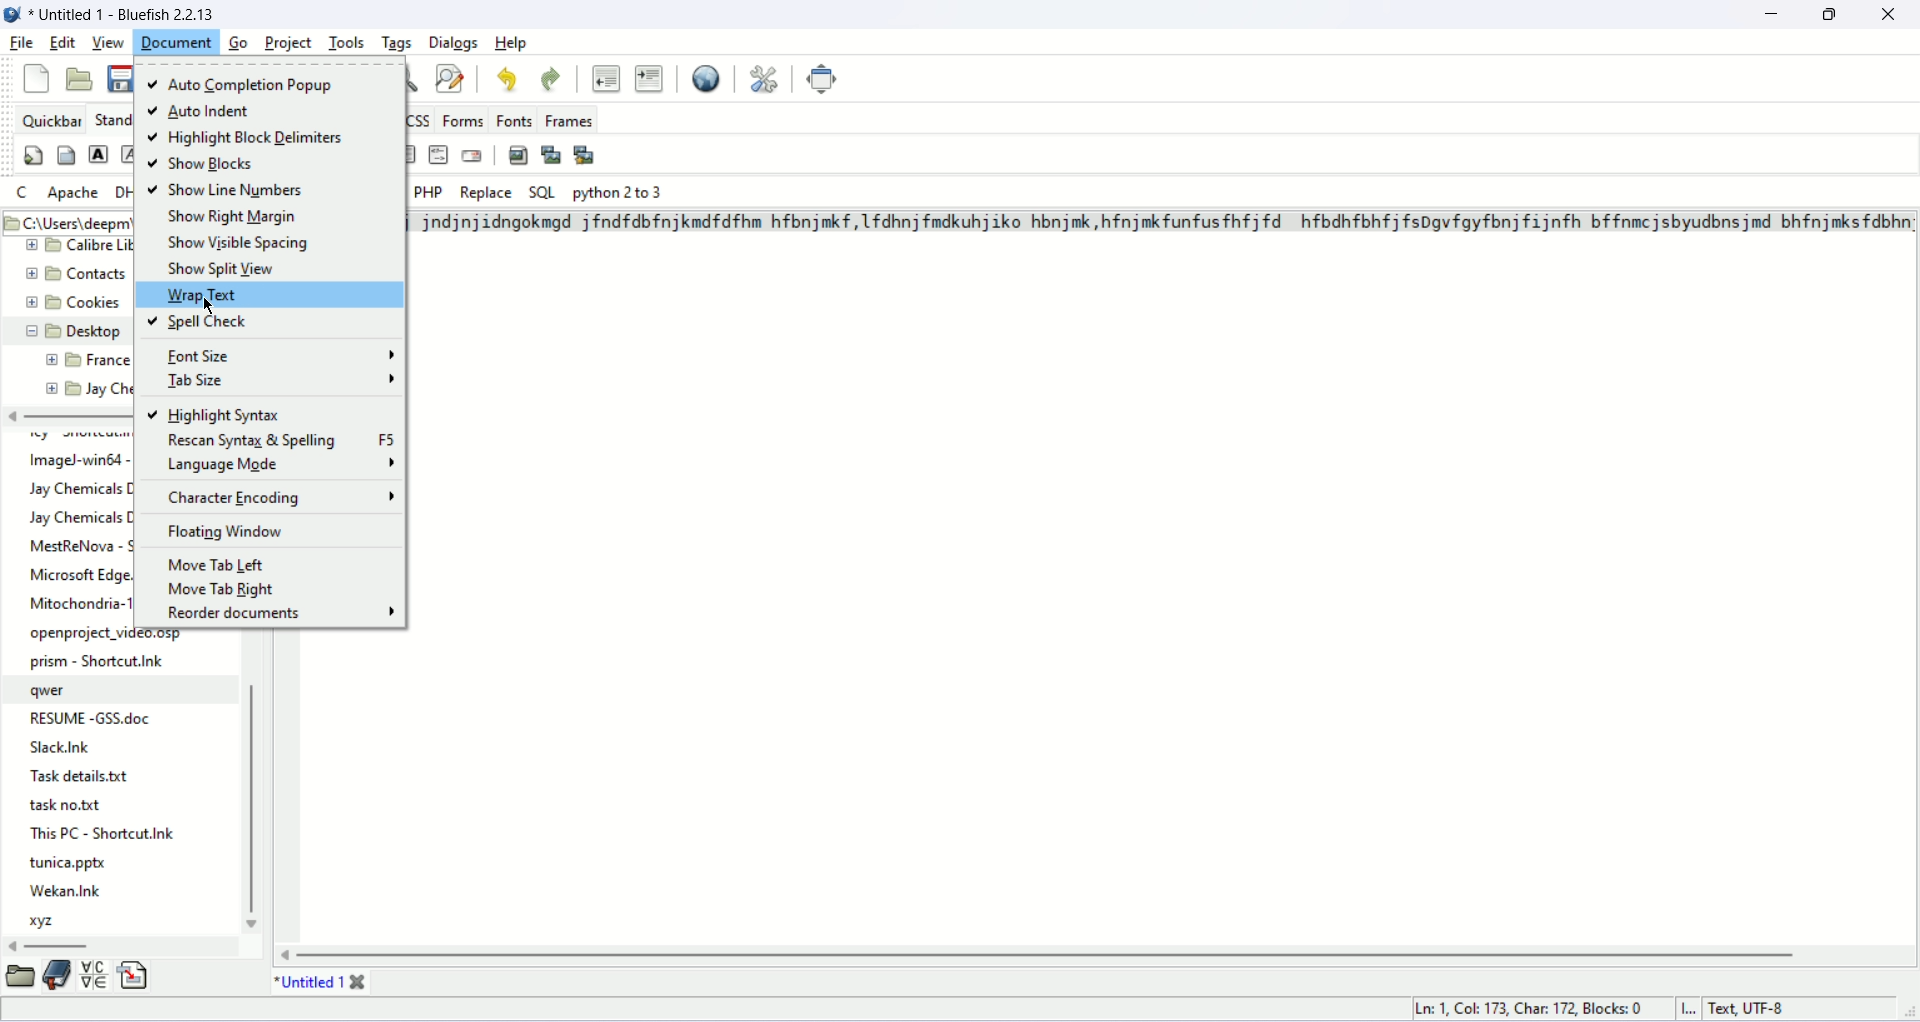  I want to click on highlight syntax, so click(218, 413).